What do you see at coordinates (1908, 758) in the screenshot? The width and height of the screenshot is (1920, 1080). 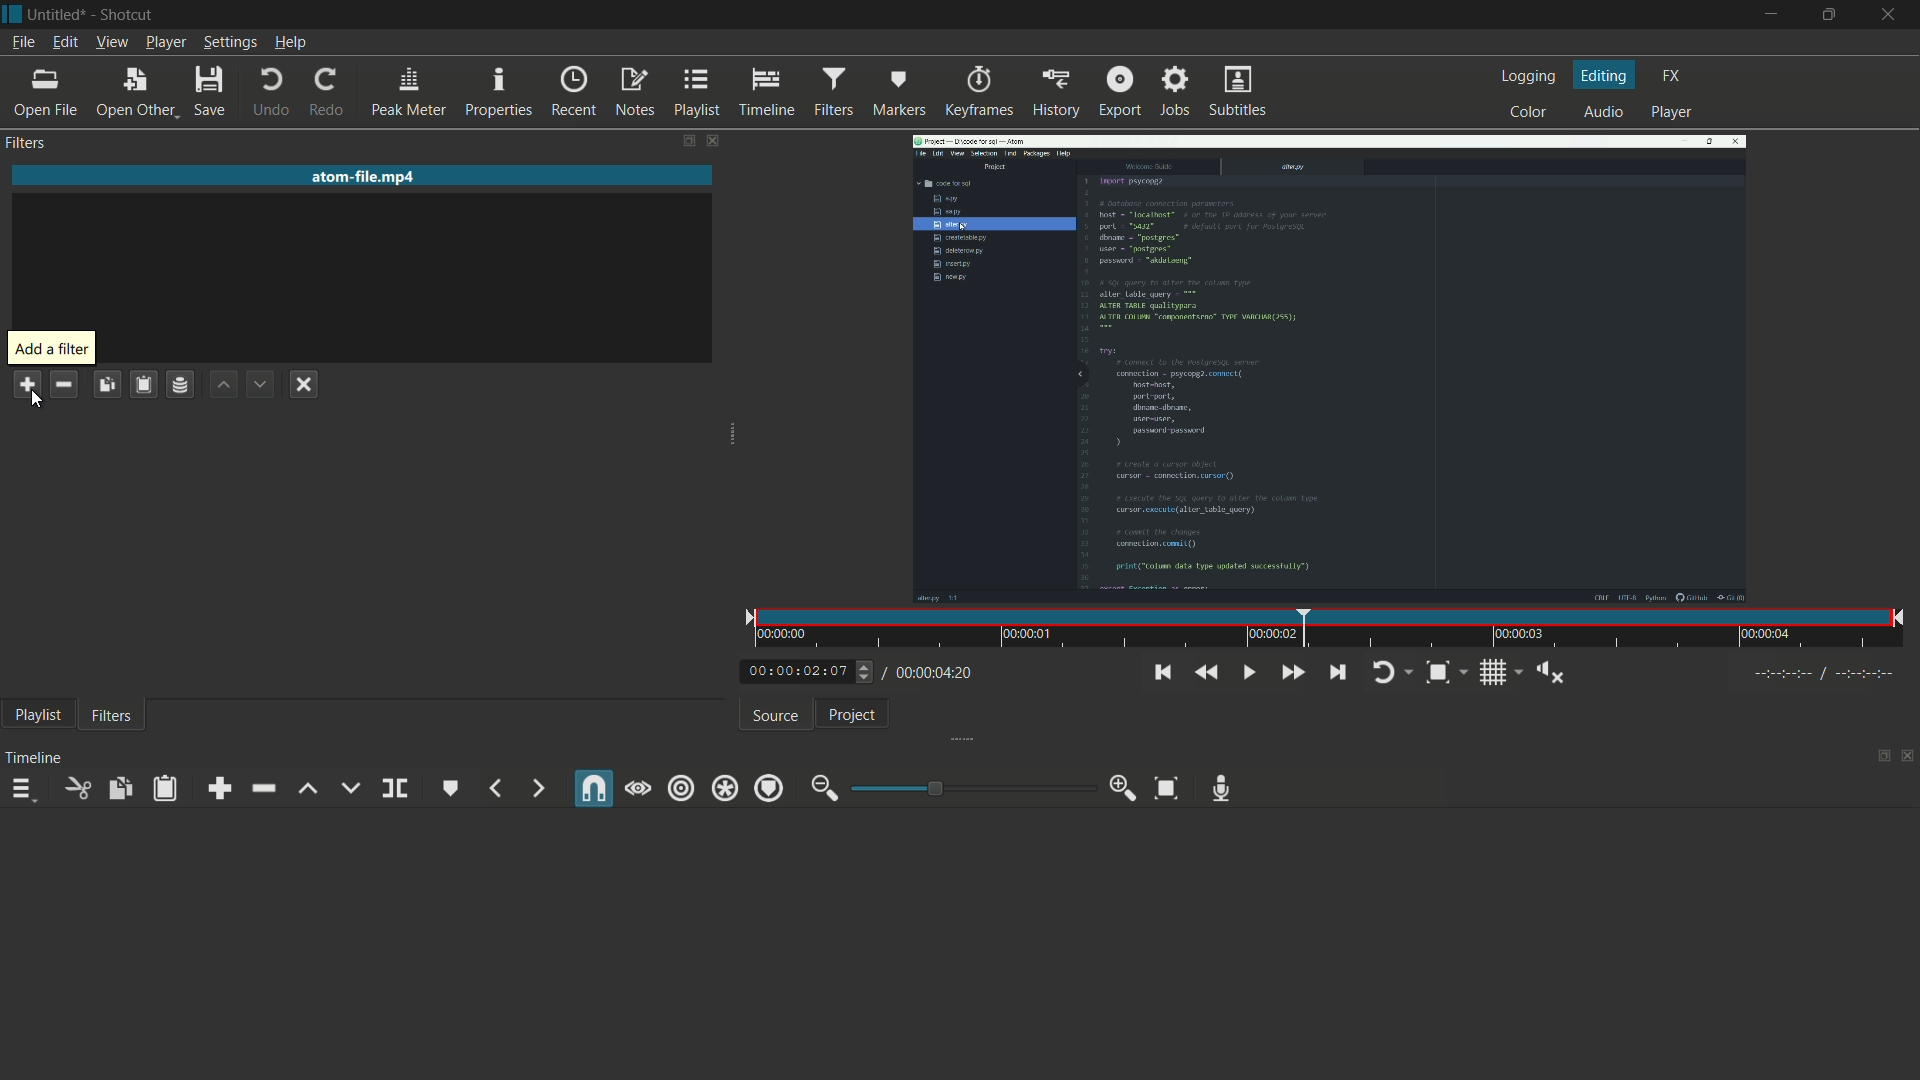 I see `close timeline` at bounding box center [1908, 758].